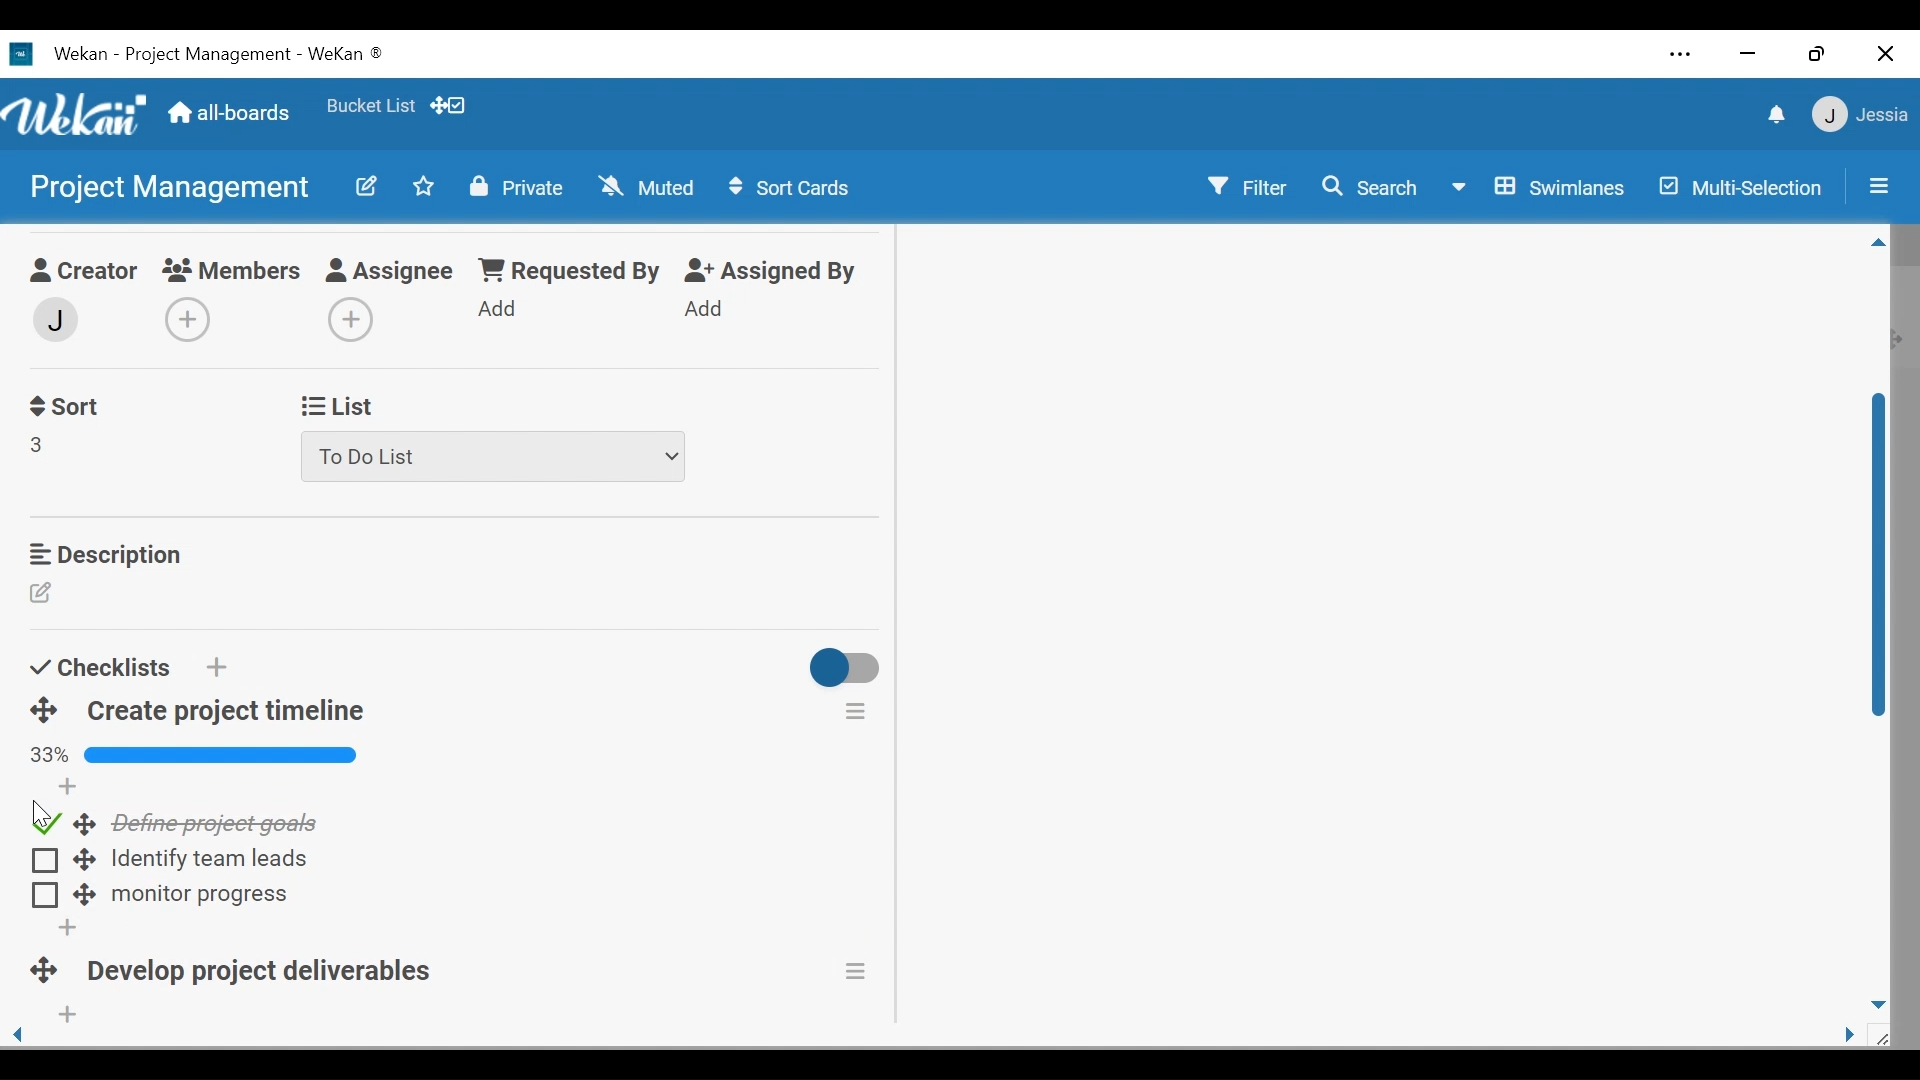  I want to click on Add Requested by, so click(499, 307).